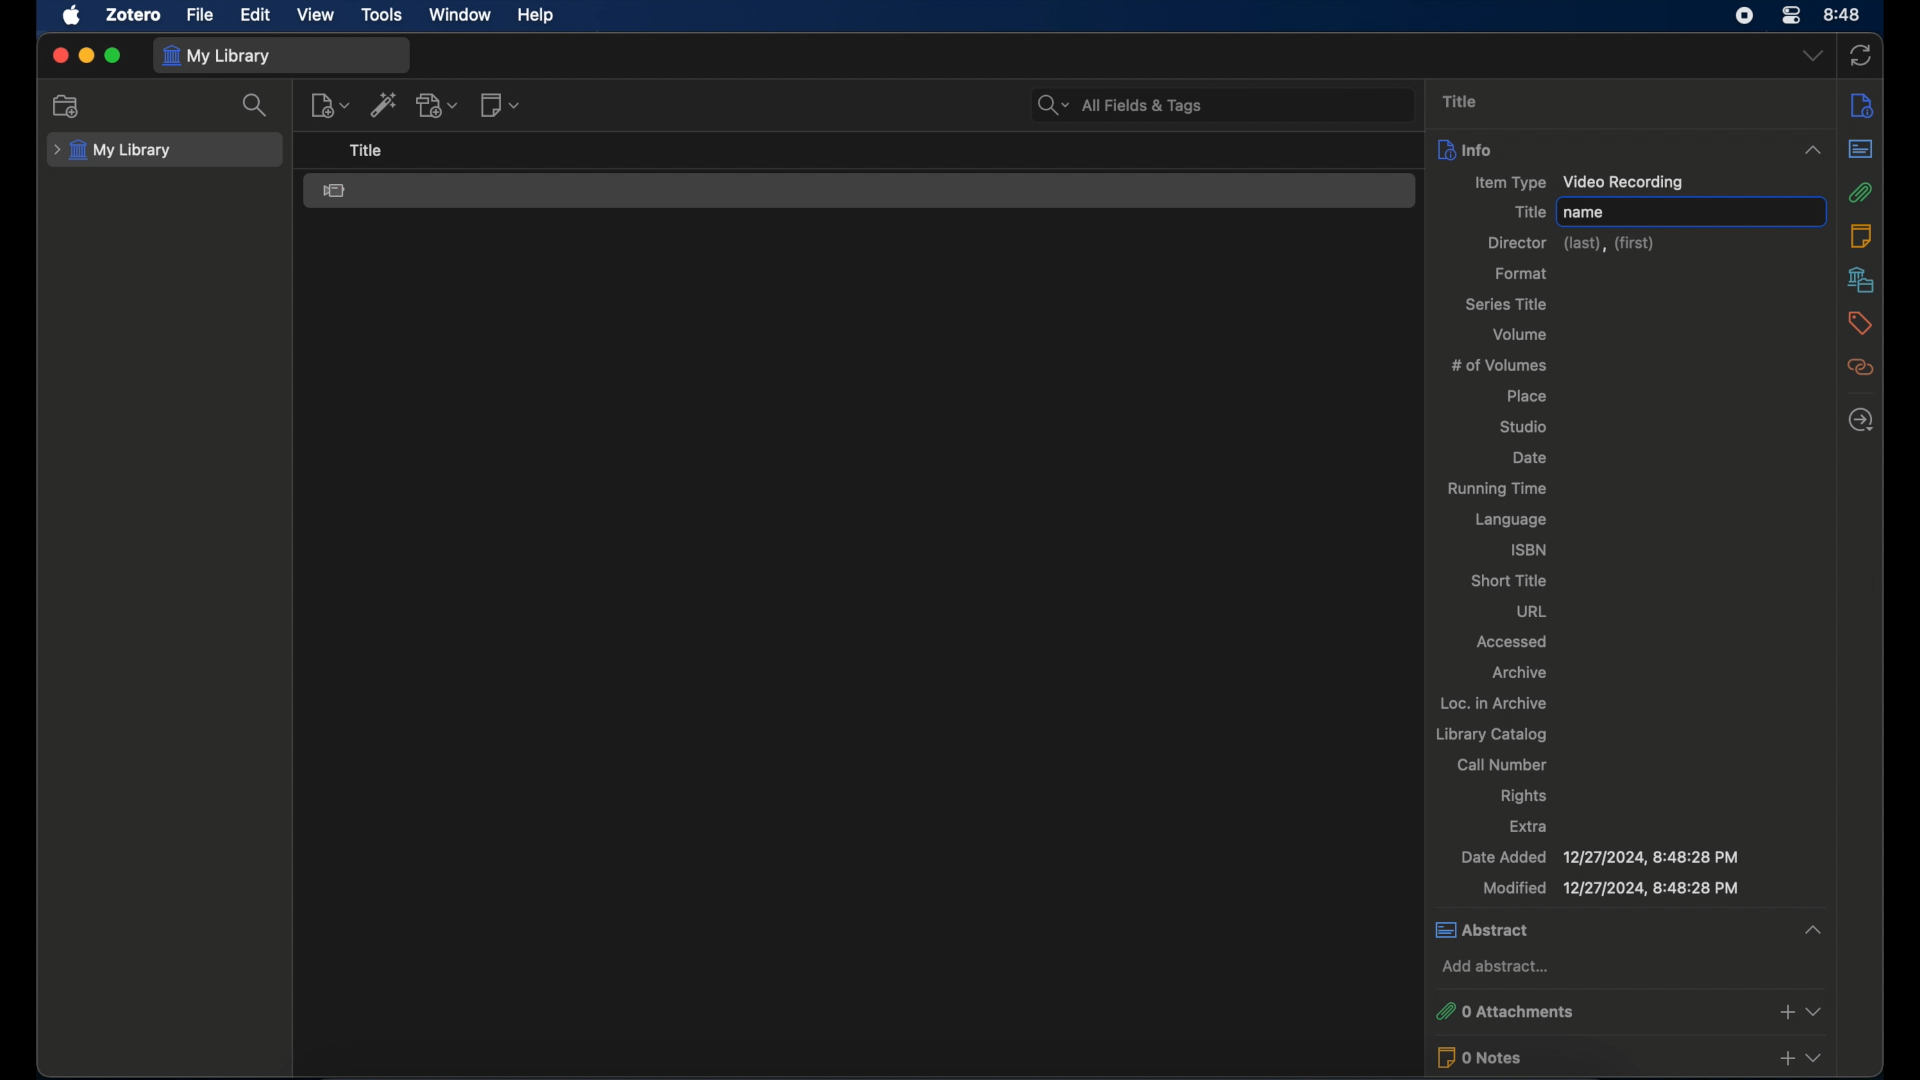 The width and height of the screenshot is (1920, 1080). Describe the element at coordinates (500, 105) in the screenshot. I see `new note` at that location.